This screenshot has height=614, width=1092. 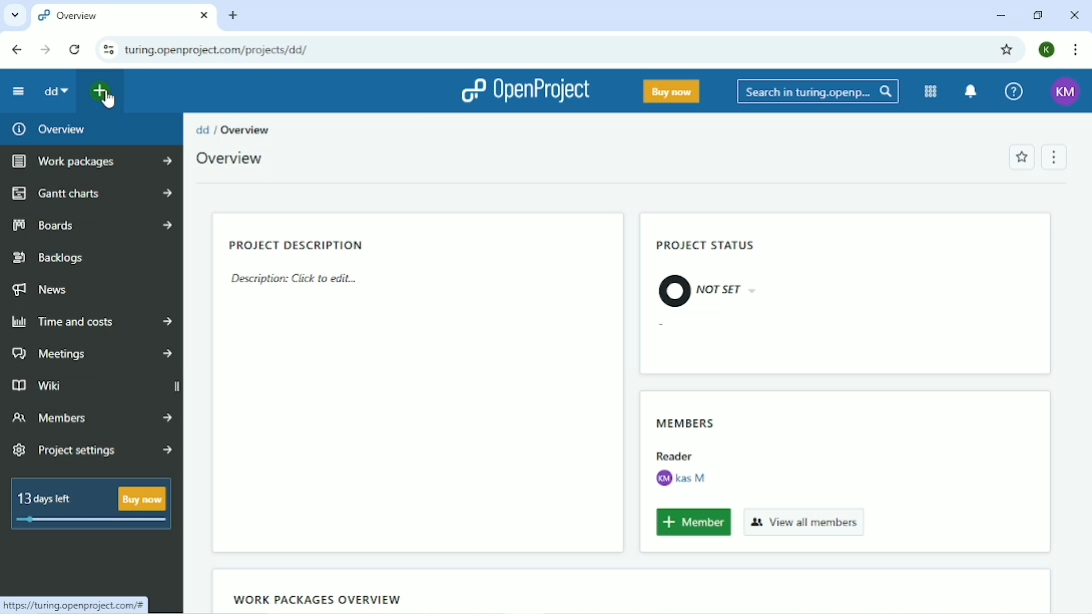 I want to click on Backlogs, so click(x=53, y=259).